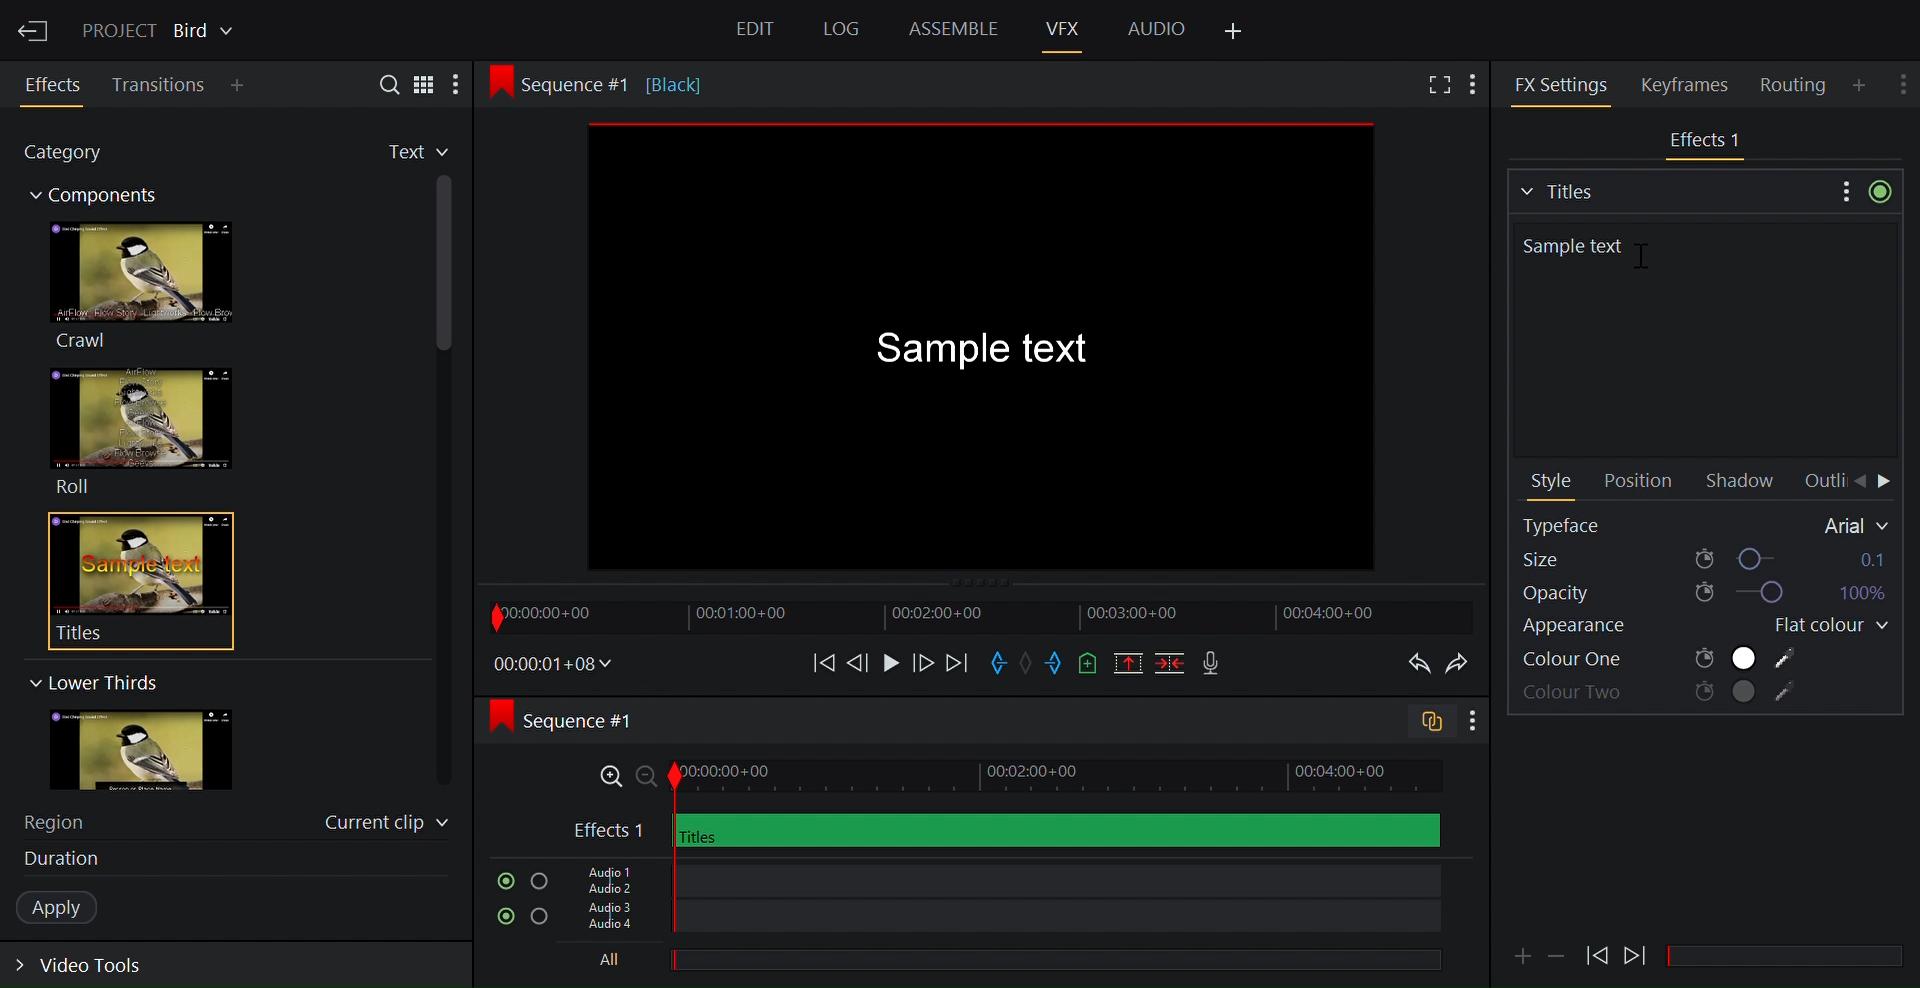 The width and height of the screenshot is (1920, 988). I want to click on Edit, so click(758, 32).